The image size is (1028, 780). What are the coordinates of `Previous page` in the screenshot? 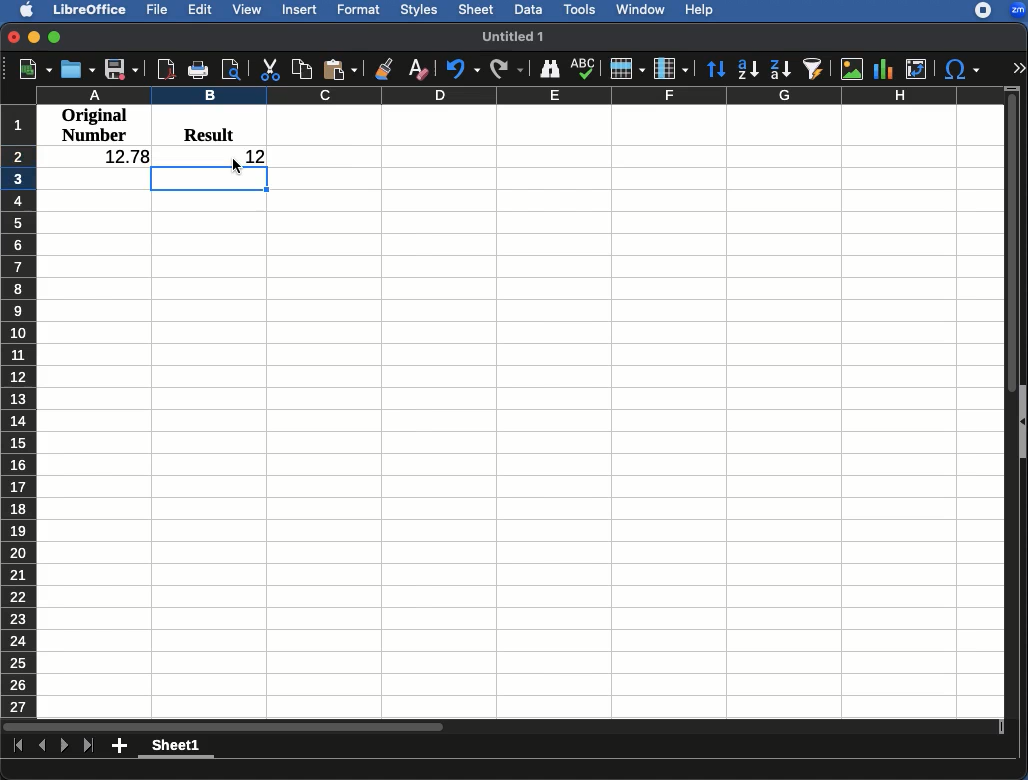 It's located at (42, 745).